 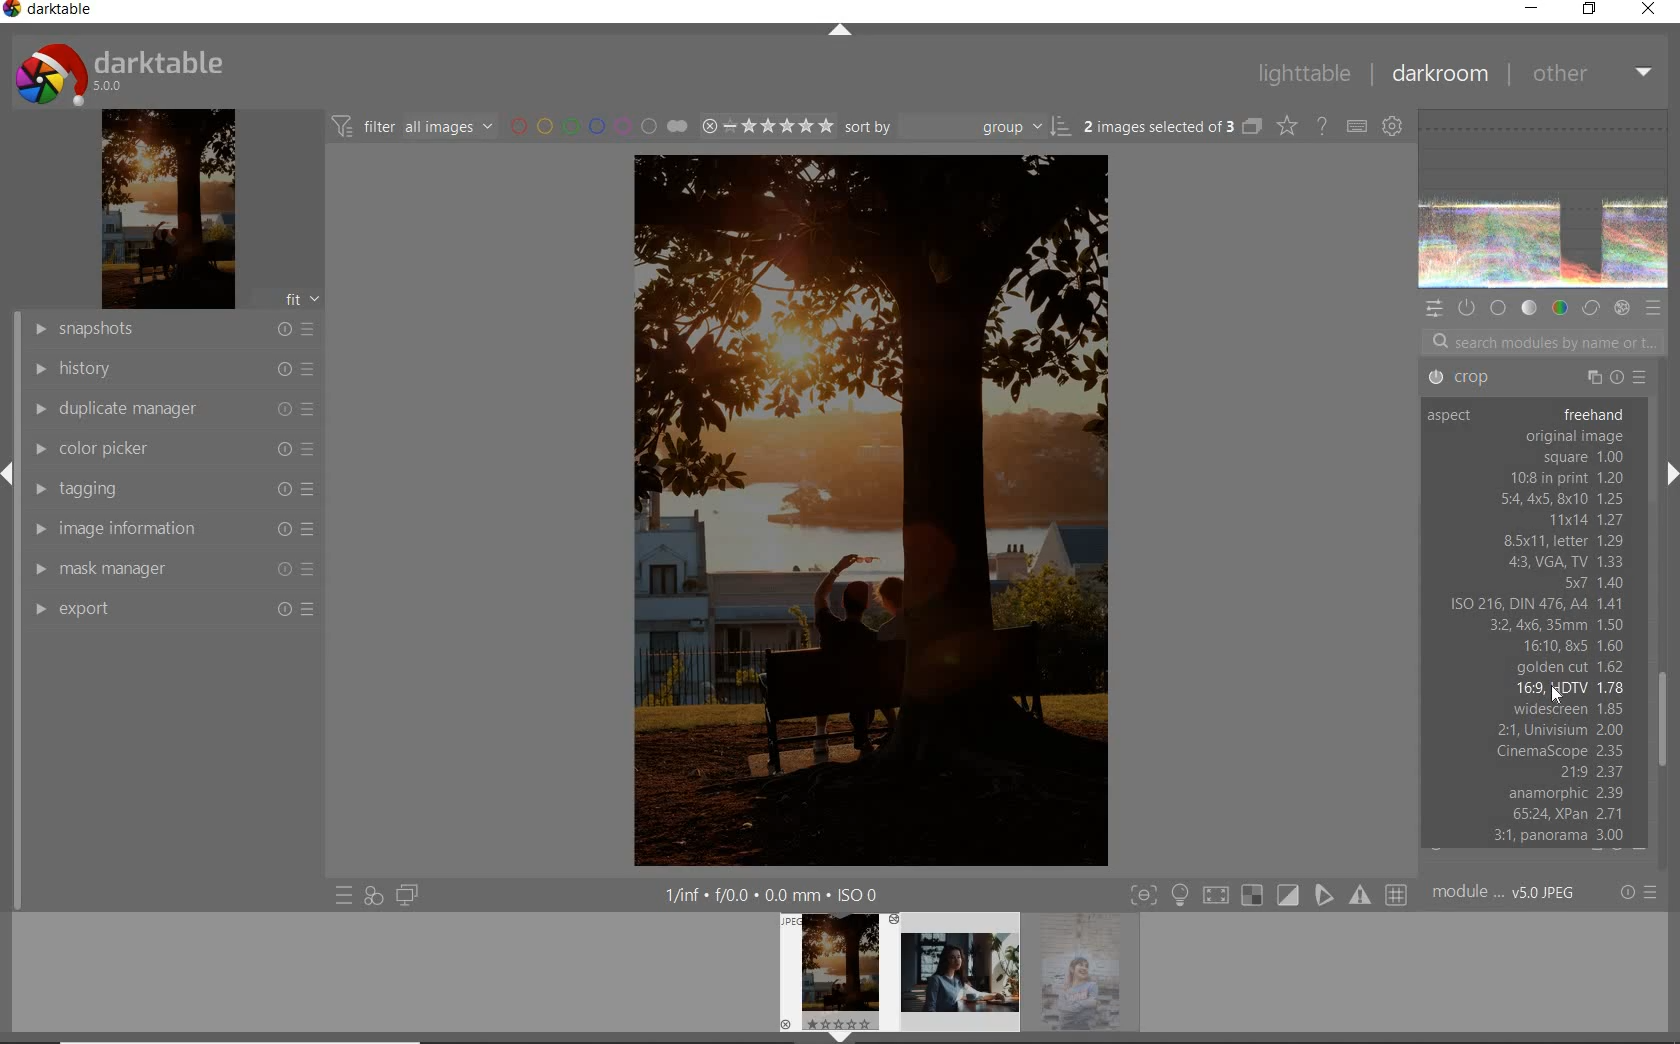 What do you see at coordinates (299, 301) in the screenshot?
I see `Fit` at bounding box center [299, 301].